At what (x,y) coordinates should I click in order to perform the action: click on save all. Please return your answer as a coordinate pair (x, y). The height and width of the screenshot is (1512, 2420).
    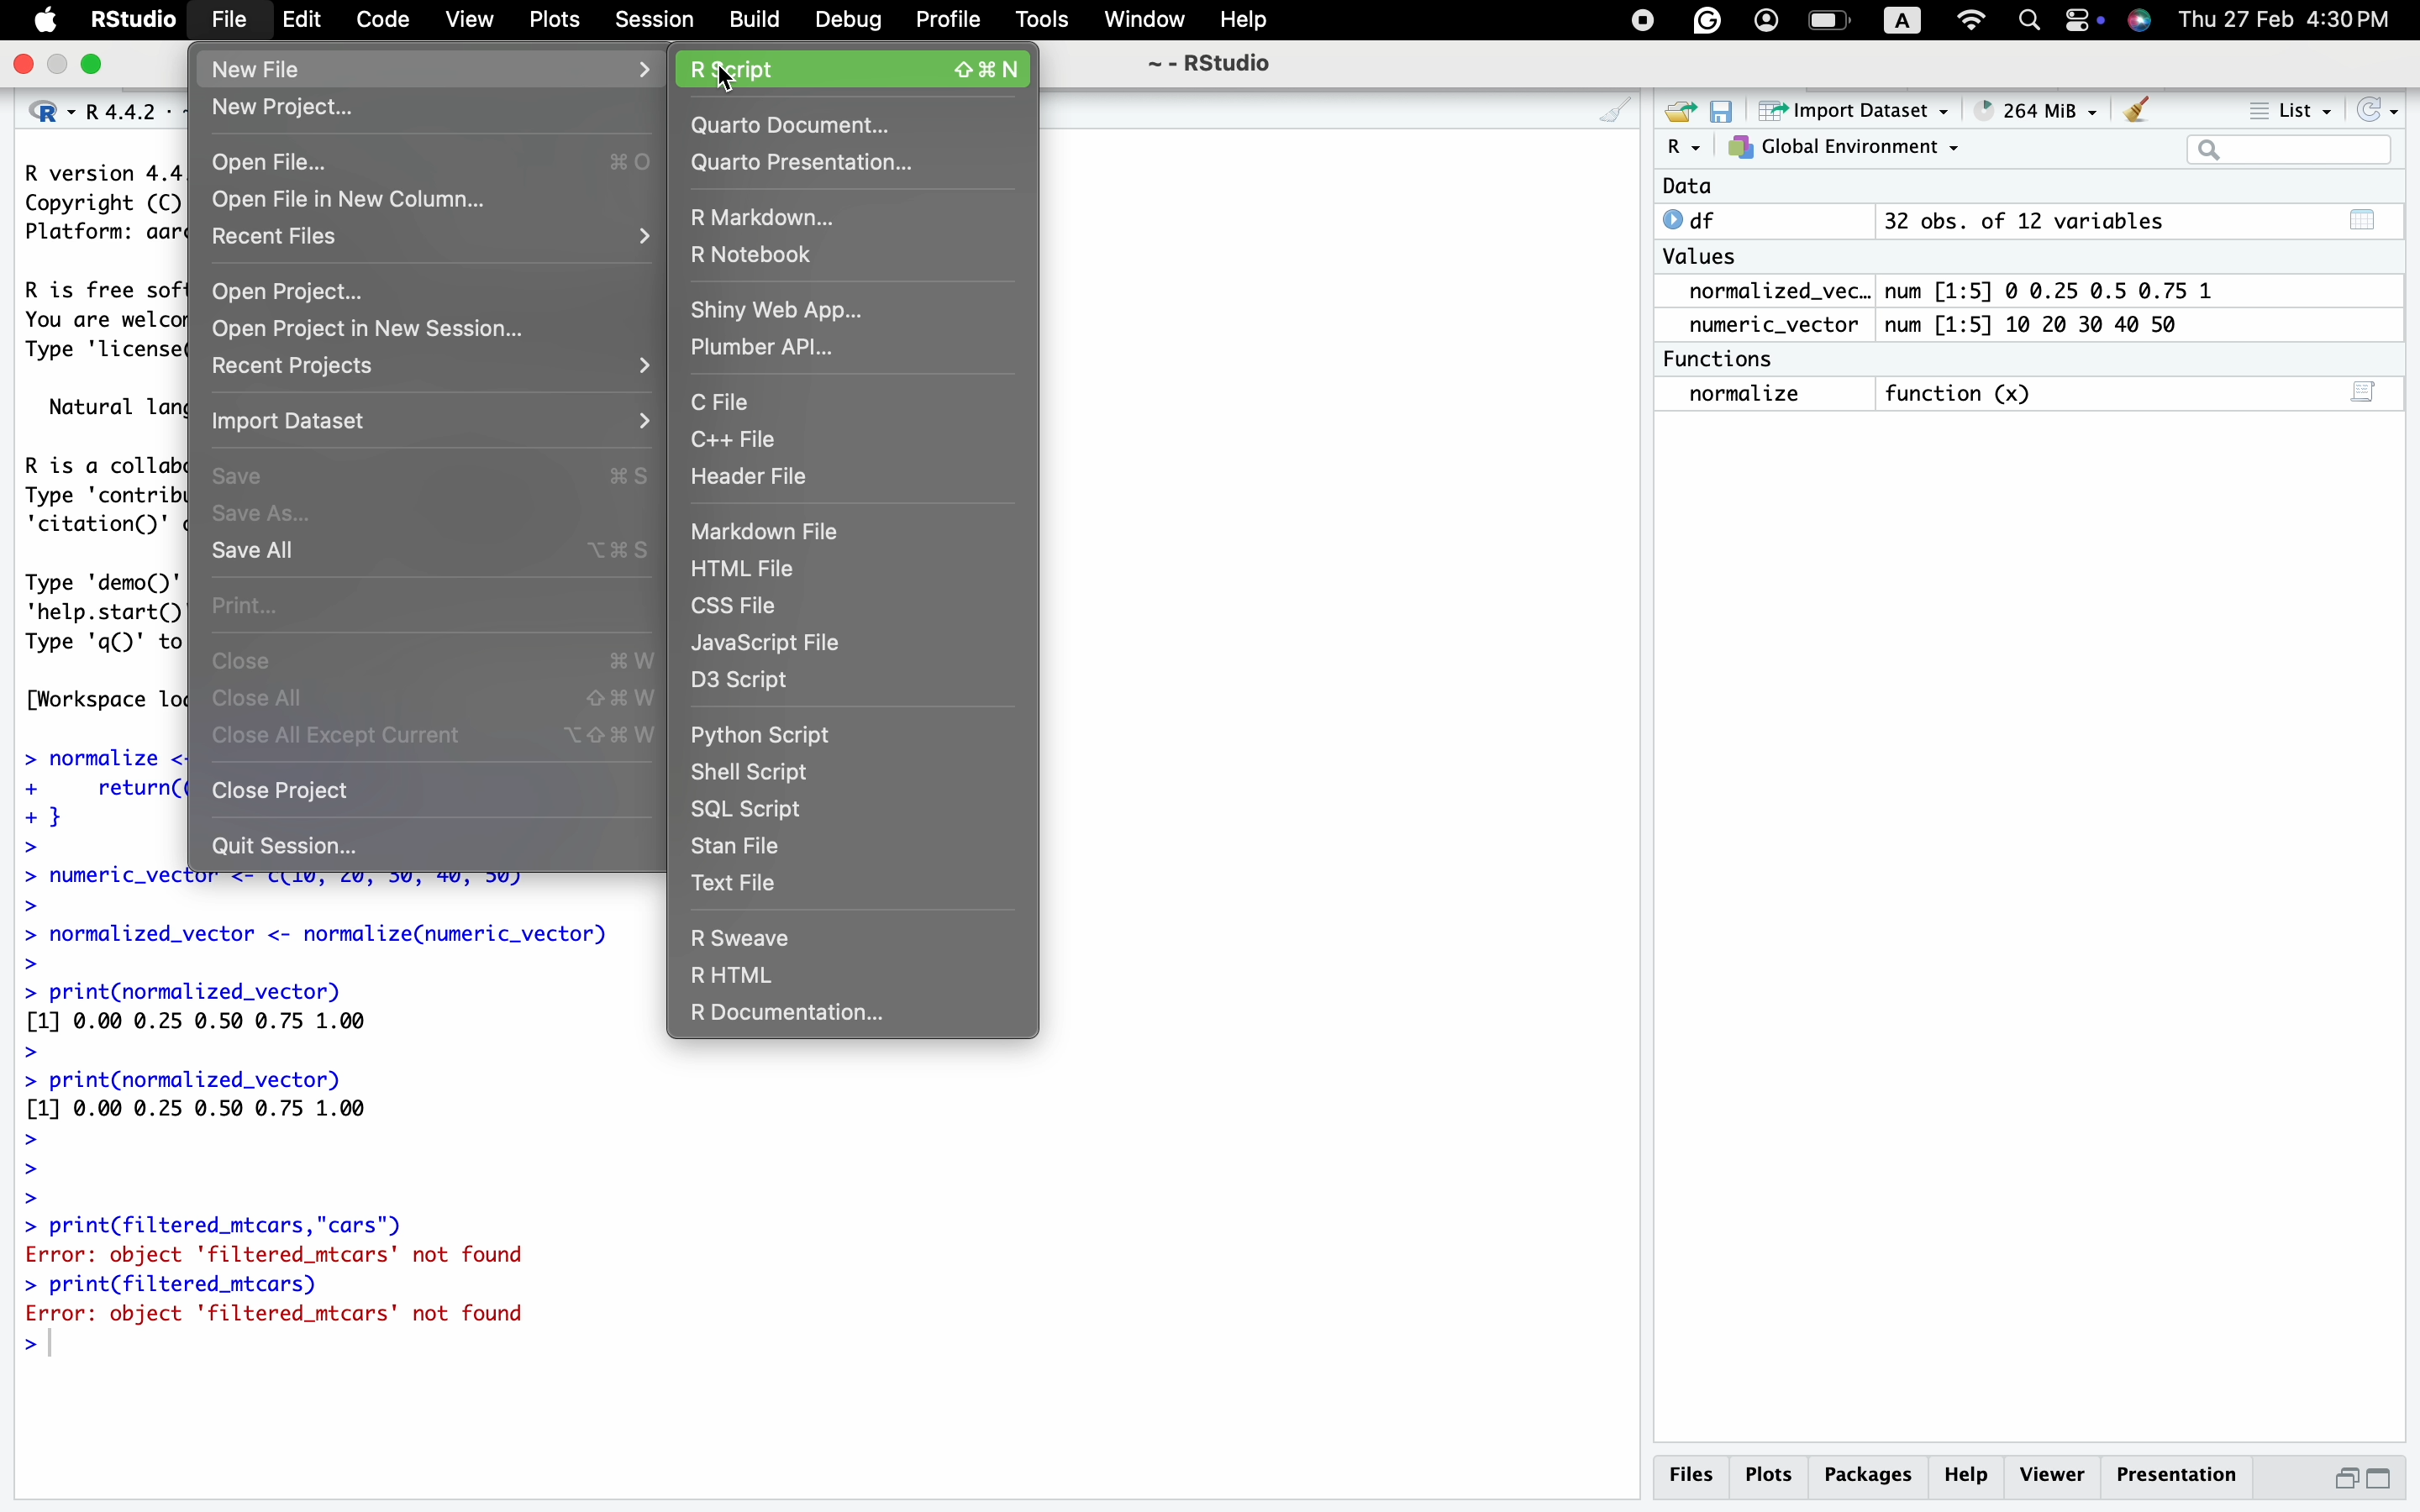
    Looking at the image, I should click on (433, 552).